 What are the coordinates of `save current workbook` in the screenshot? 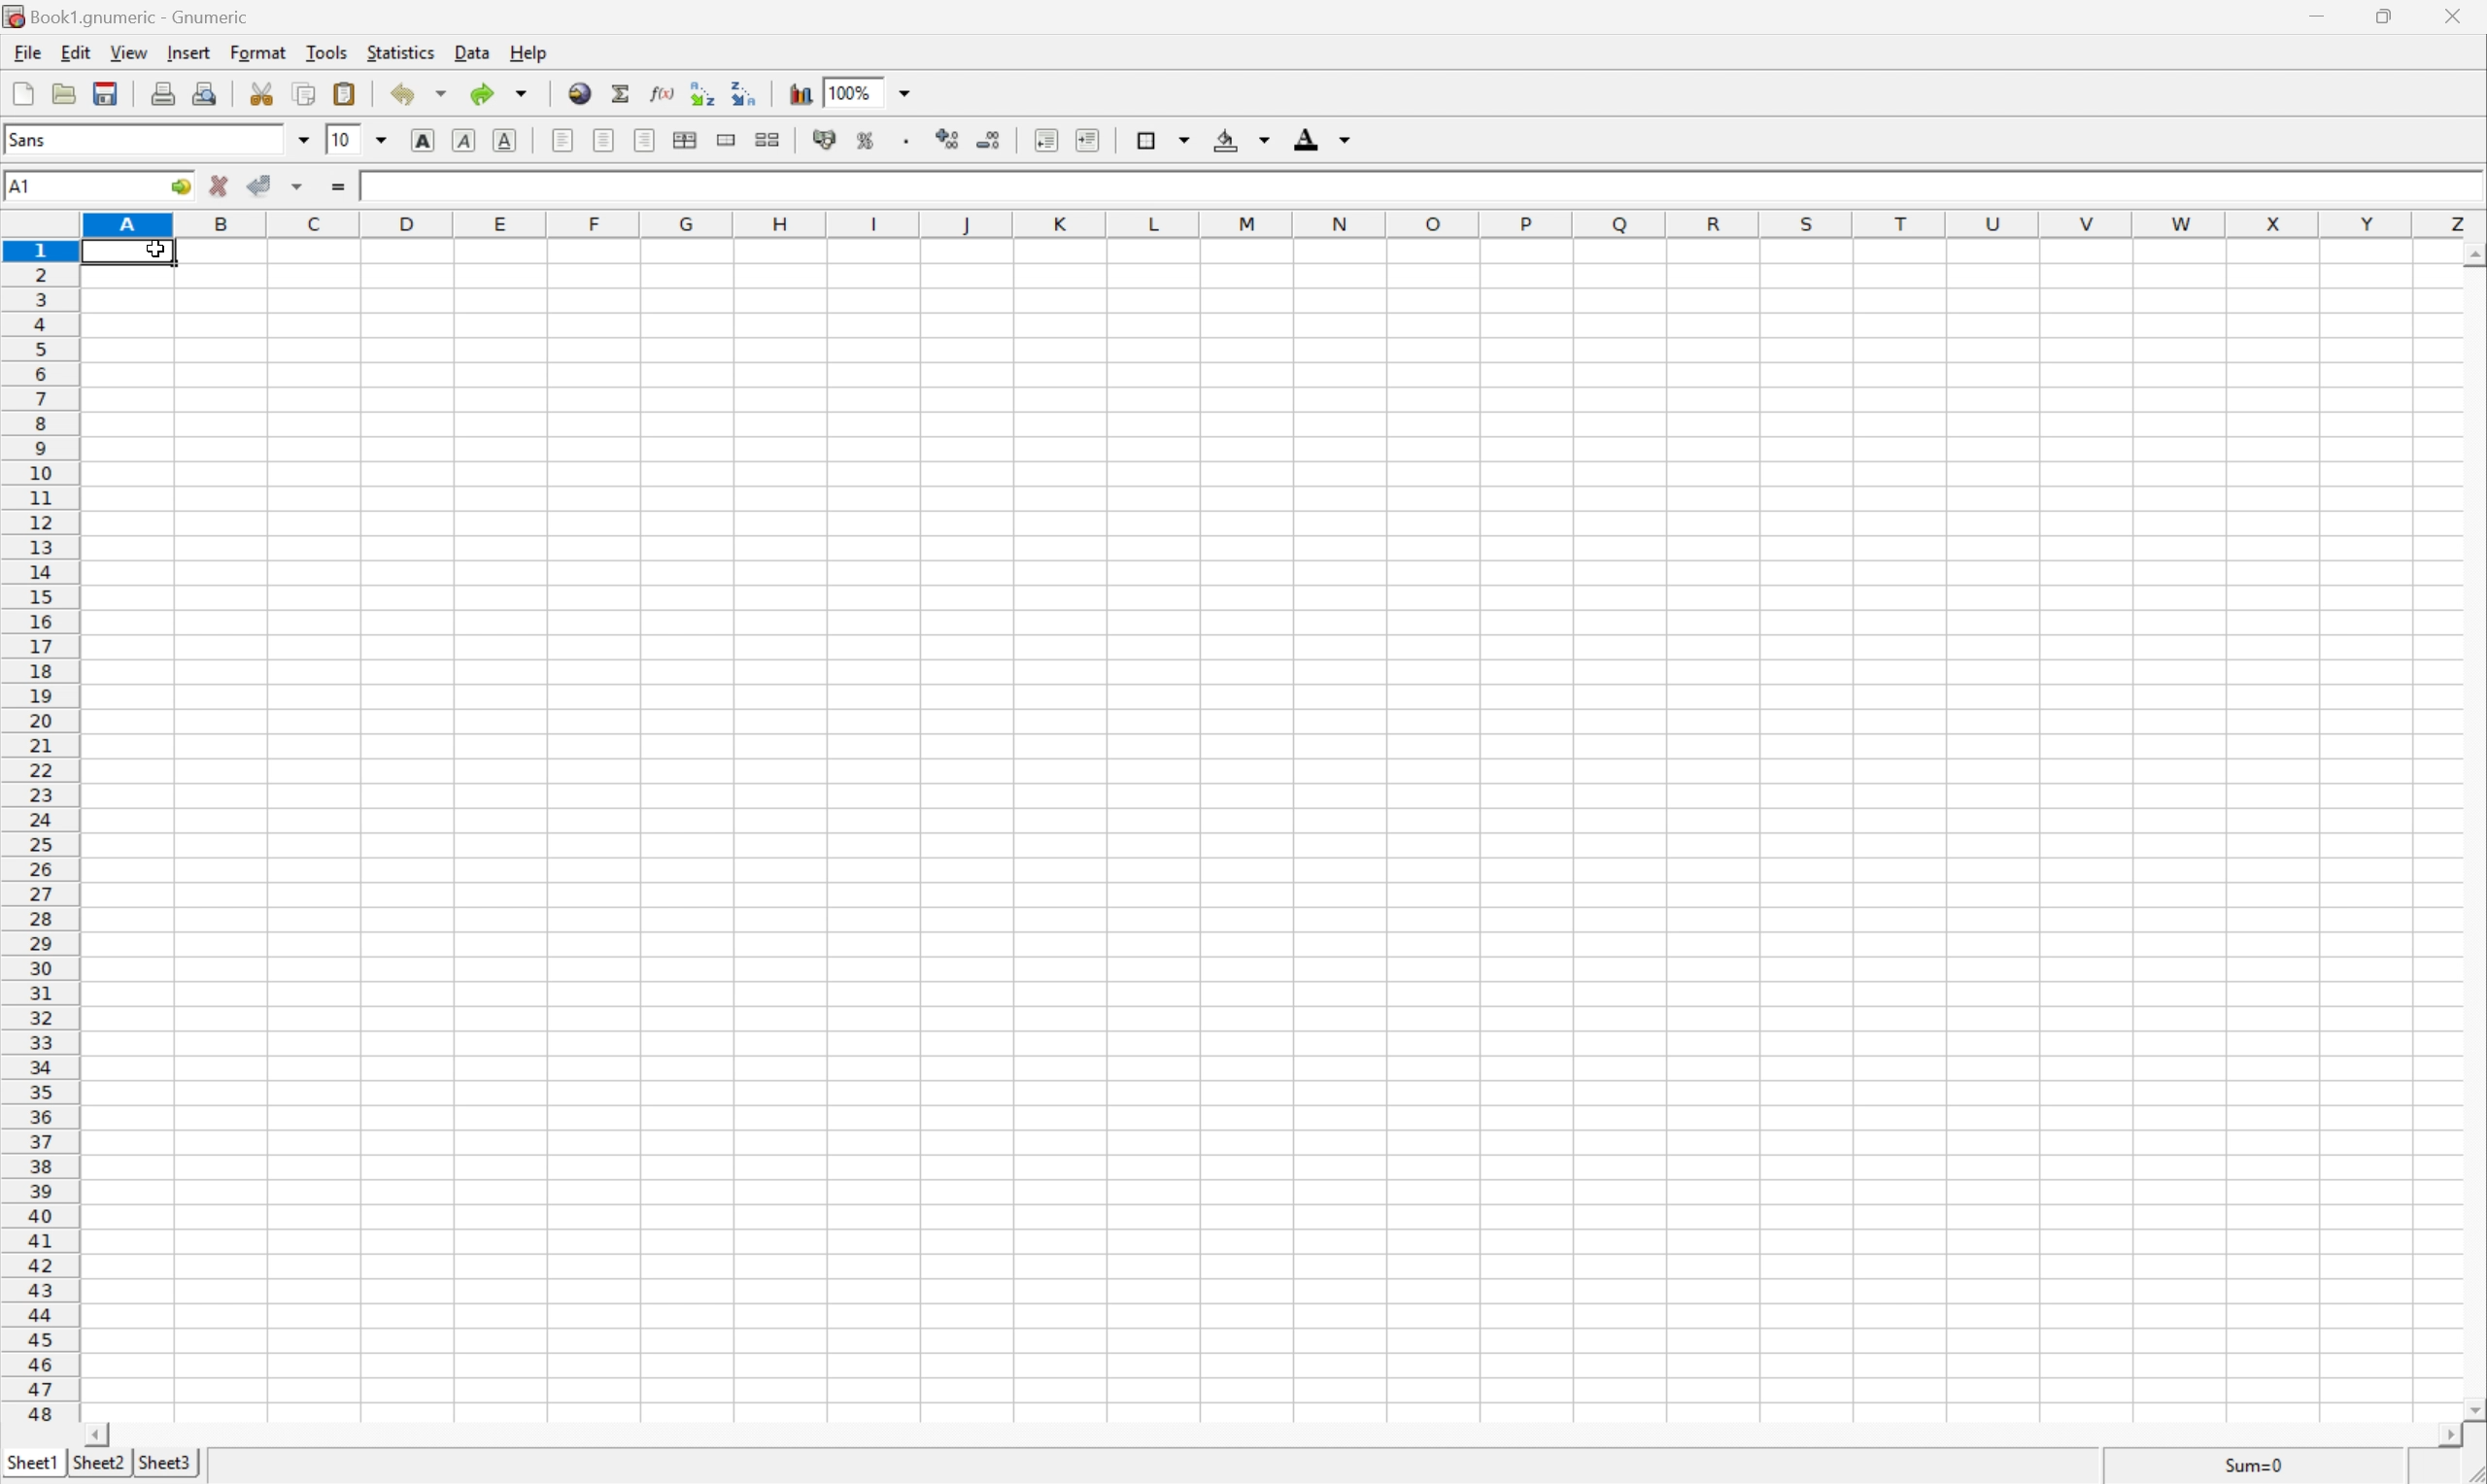 It's located at (109, 90).